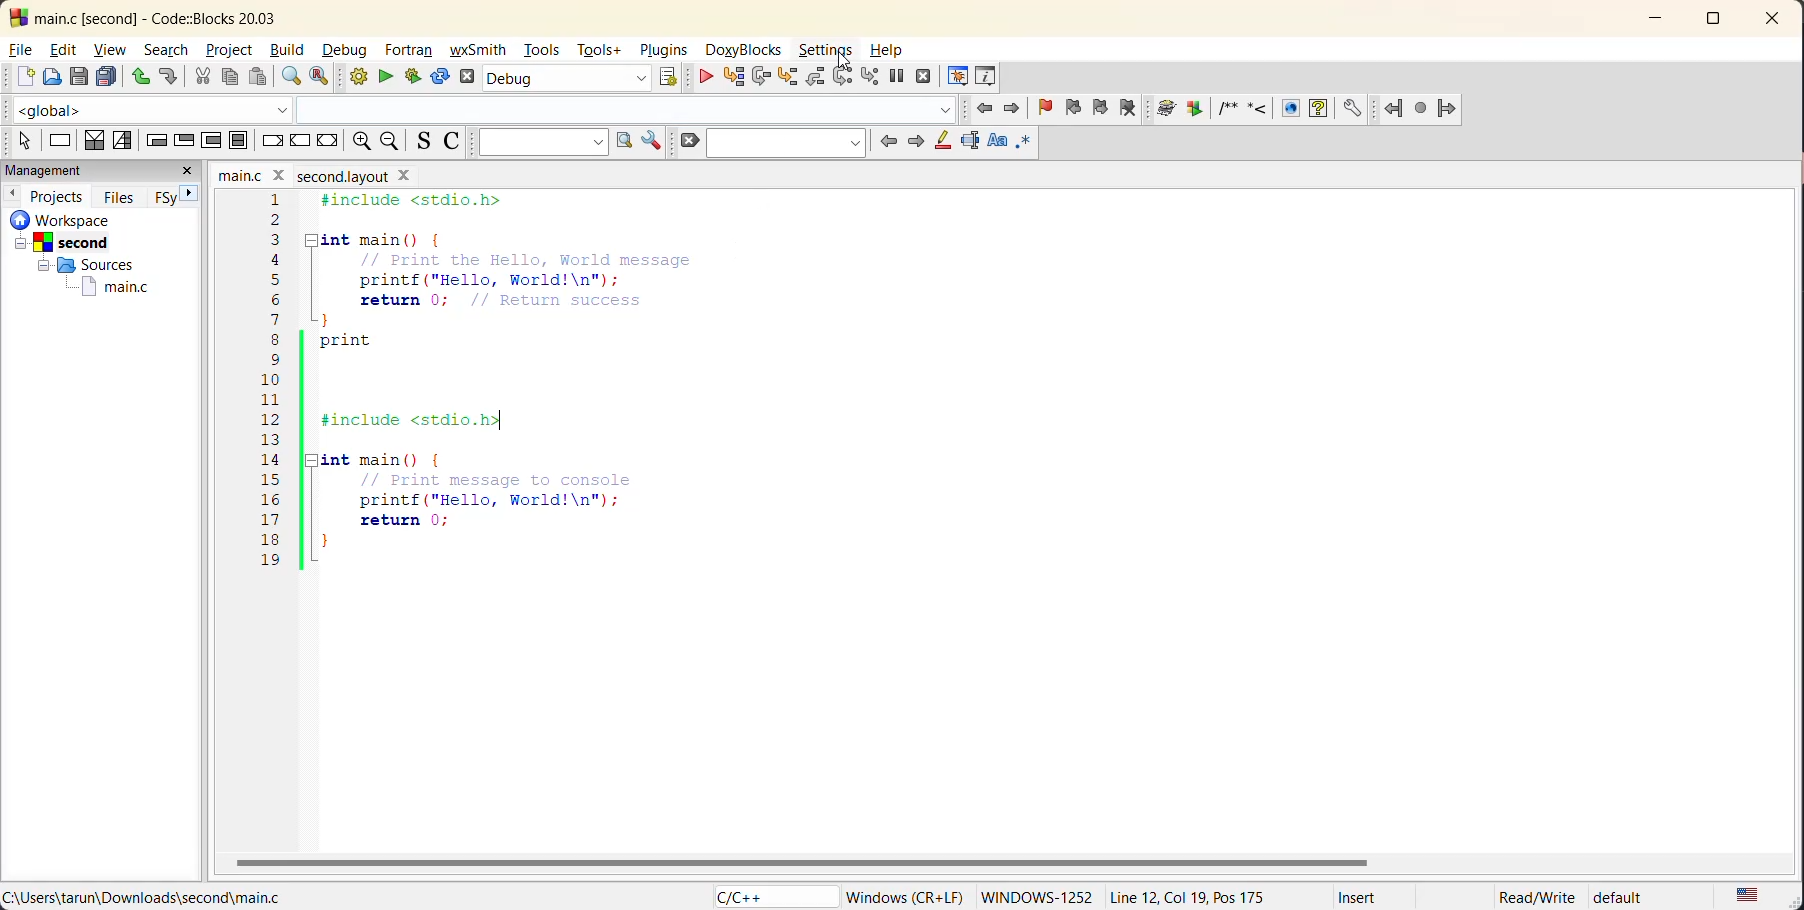 The height and width of the screenshot is (910, 1804). What do you see at coordinates (290, 52) in the screenshot?
I see `build` at bounding box center [290, 52].